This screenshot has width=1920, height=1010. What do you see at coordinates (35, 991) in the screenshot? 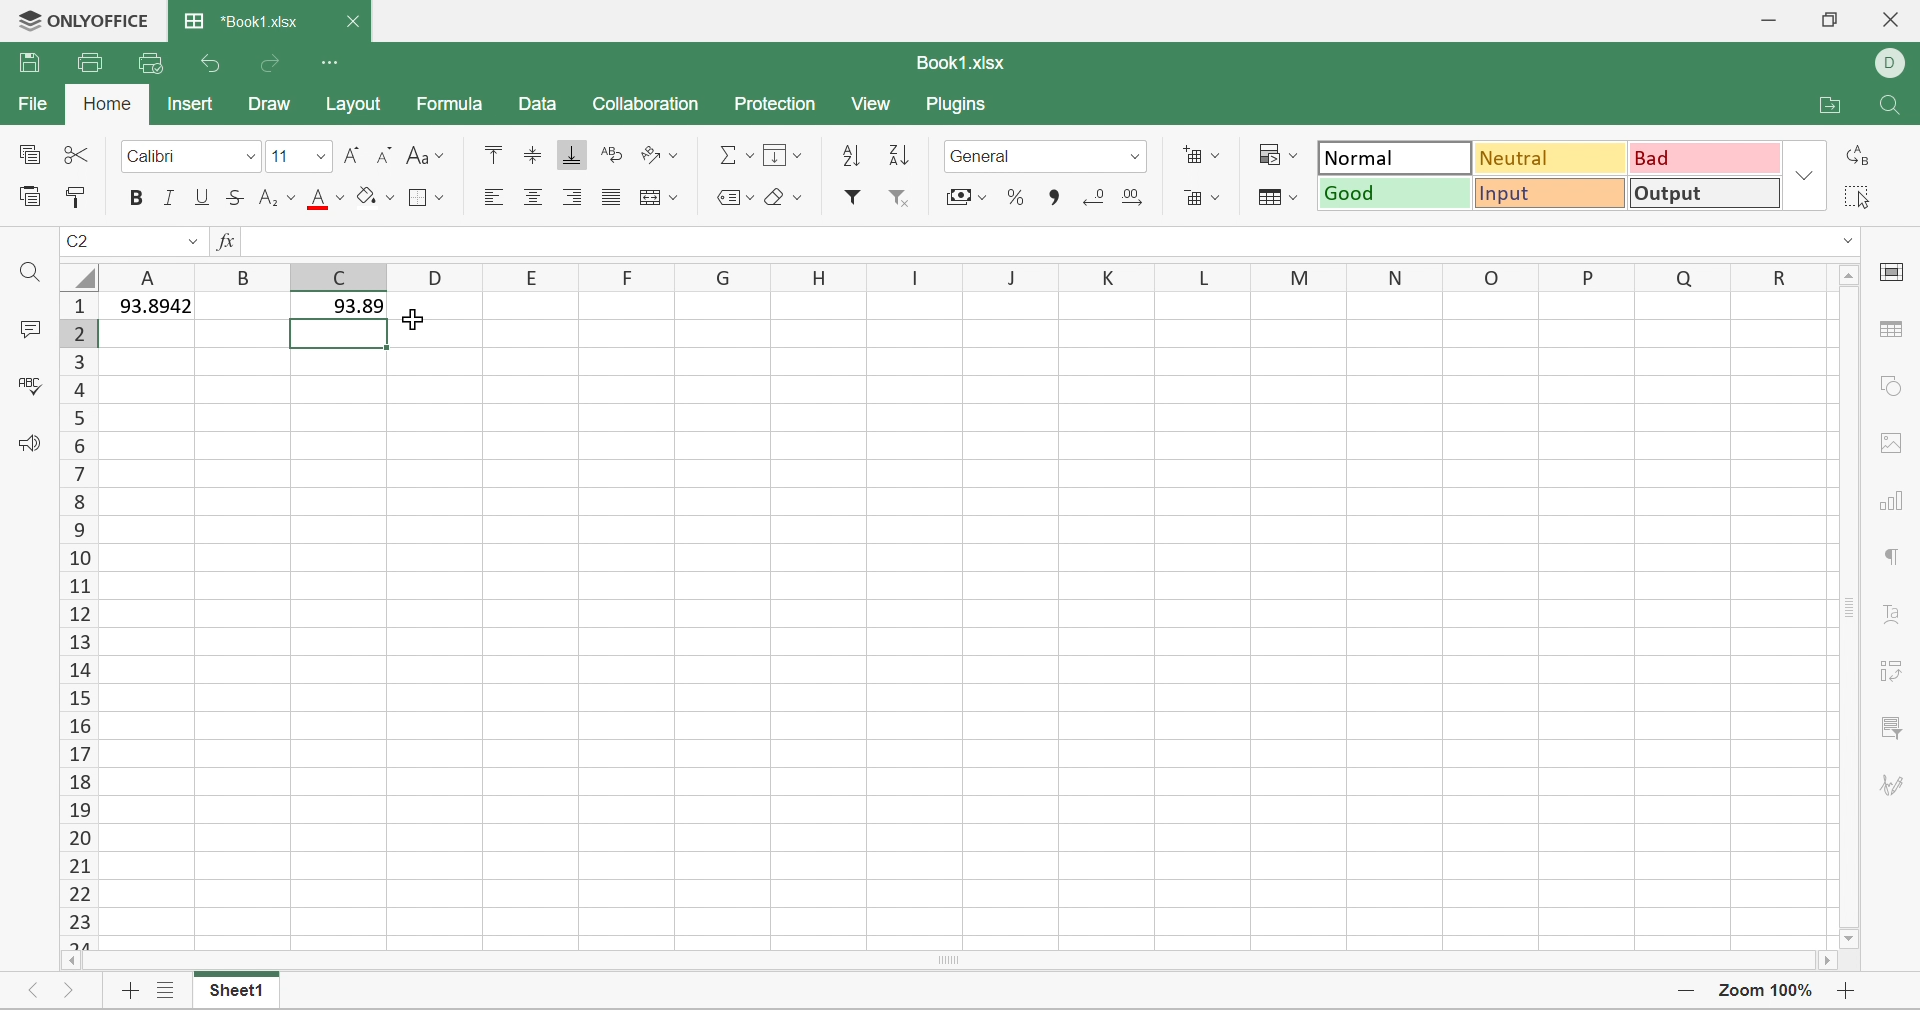
I see `Previous` at bounding box center [35, 991].